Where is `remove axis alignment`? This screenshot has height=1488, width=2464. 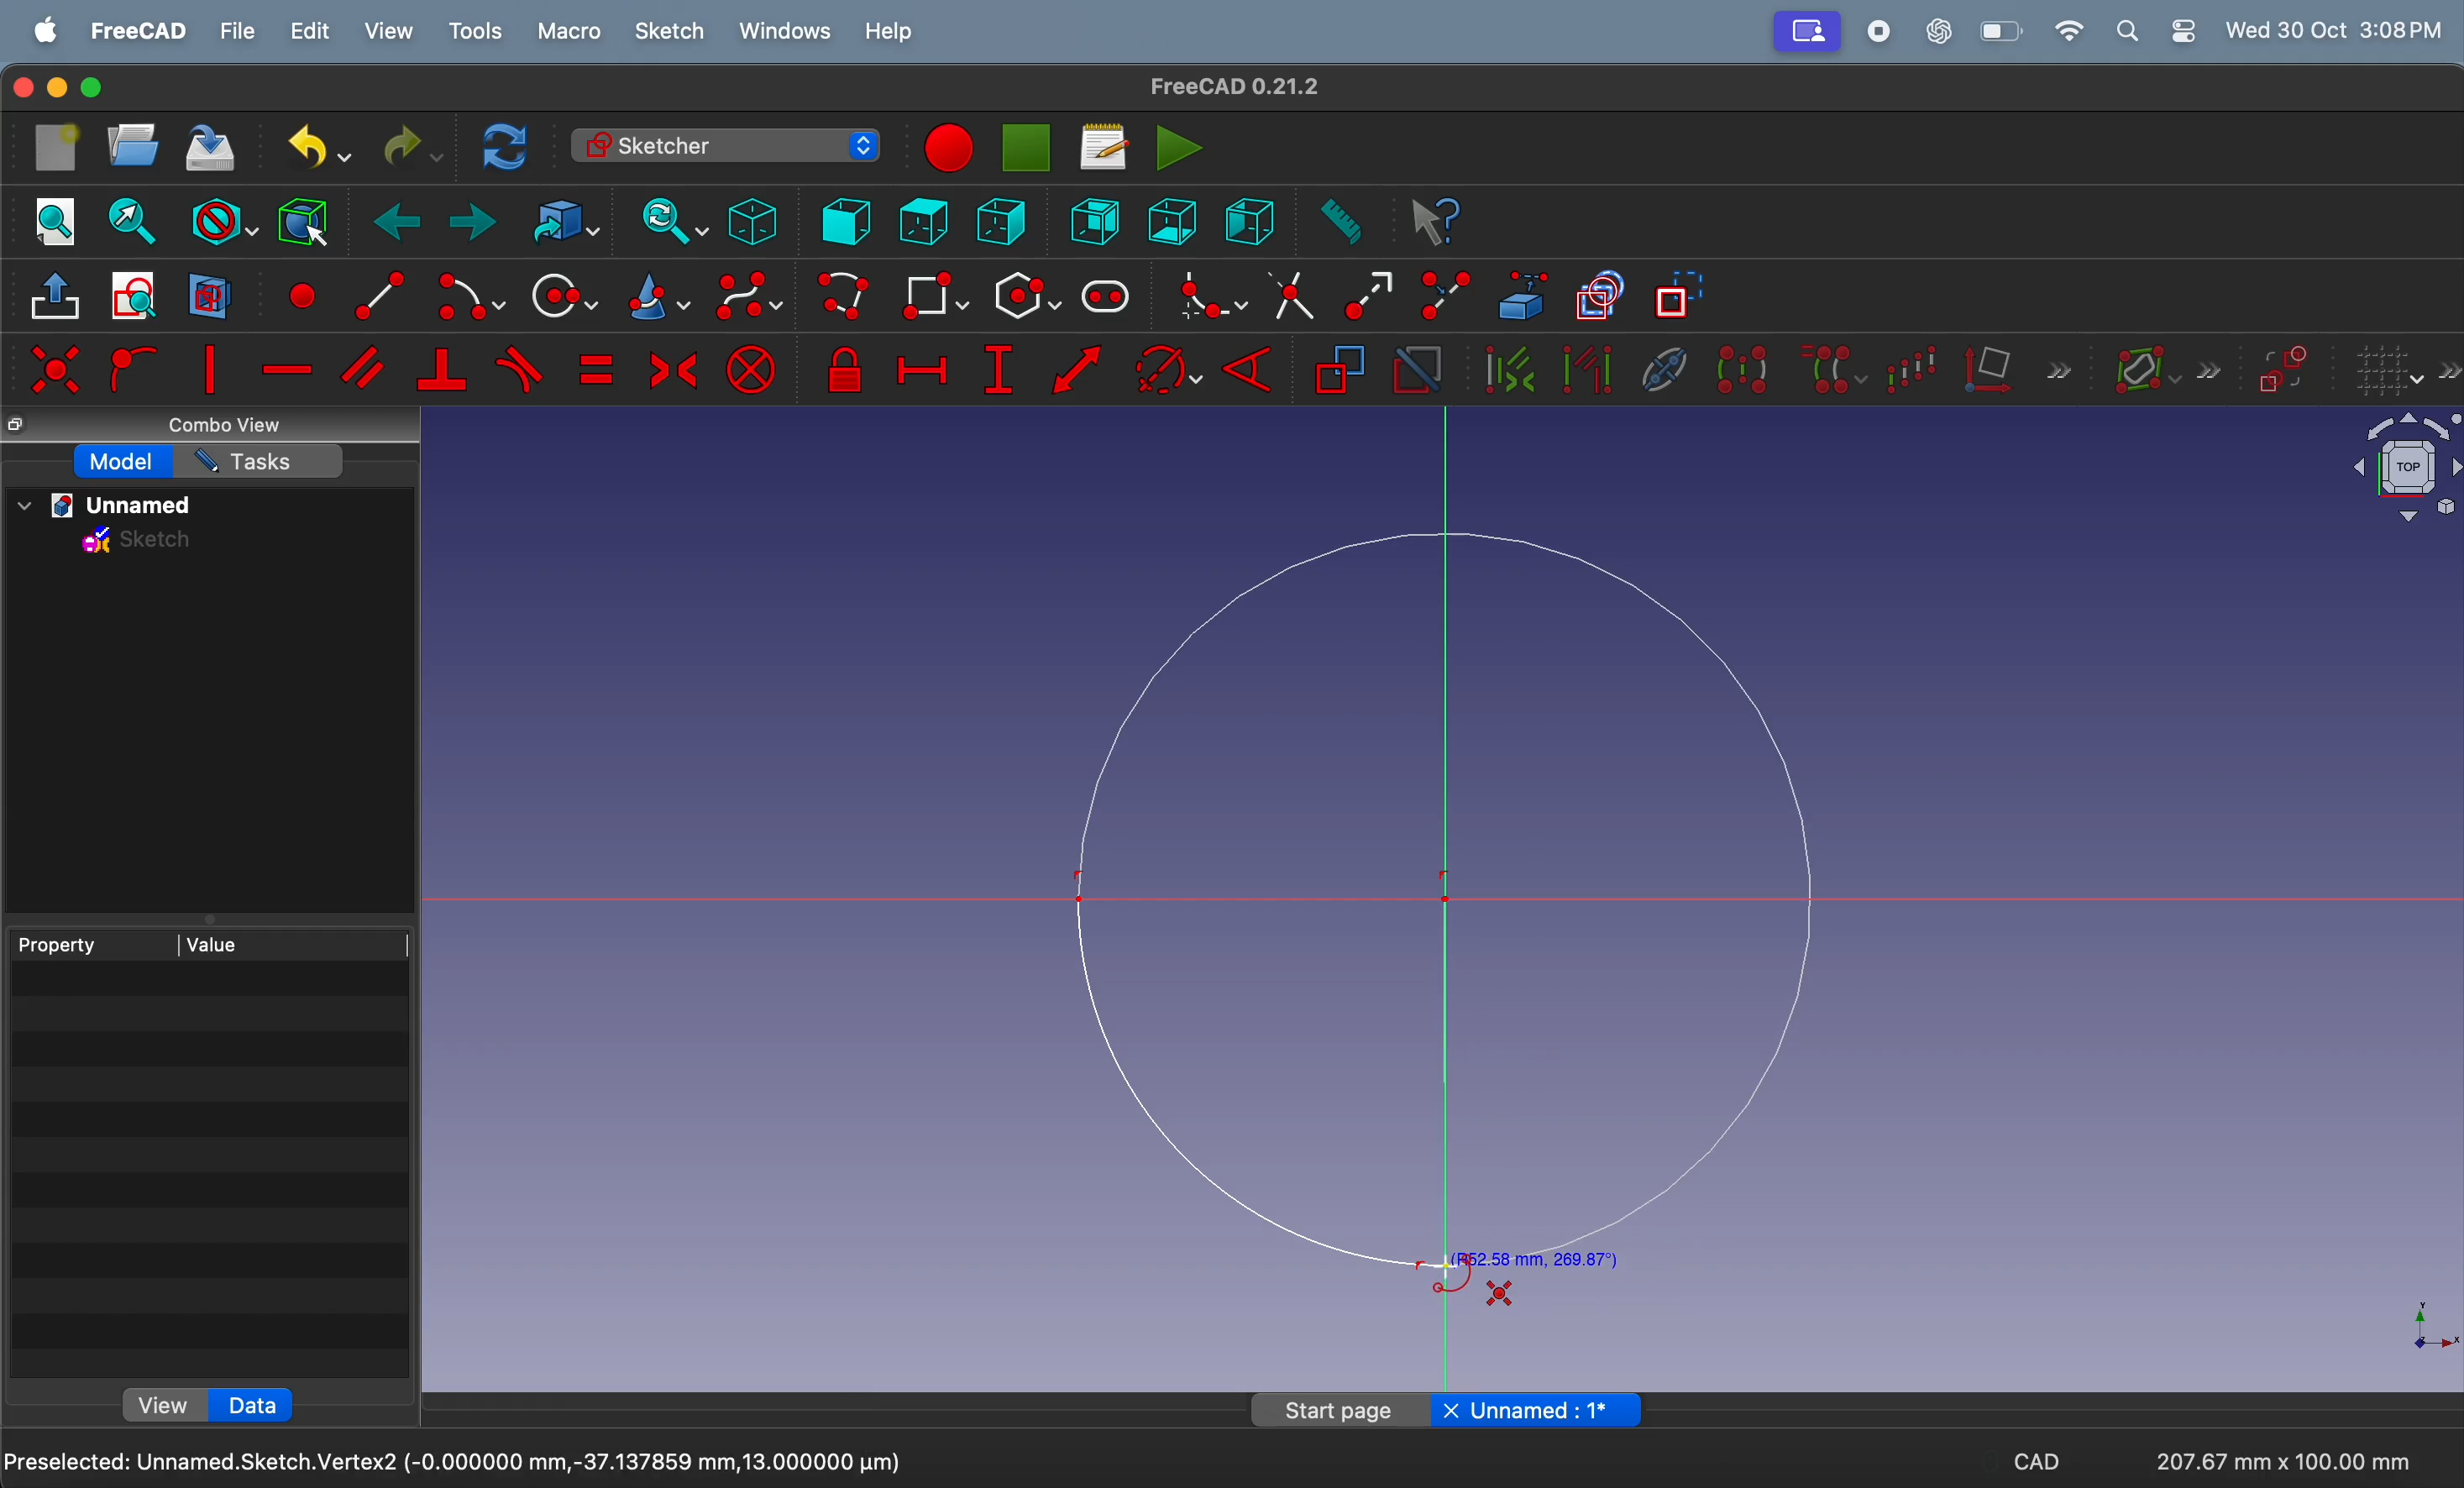
remove axis alignment is located at coordinates (2019, 368).